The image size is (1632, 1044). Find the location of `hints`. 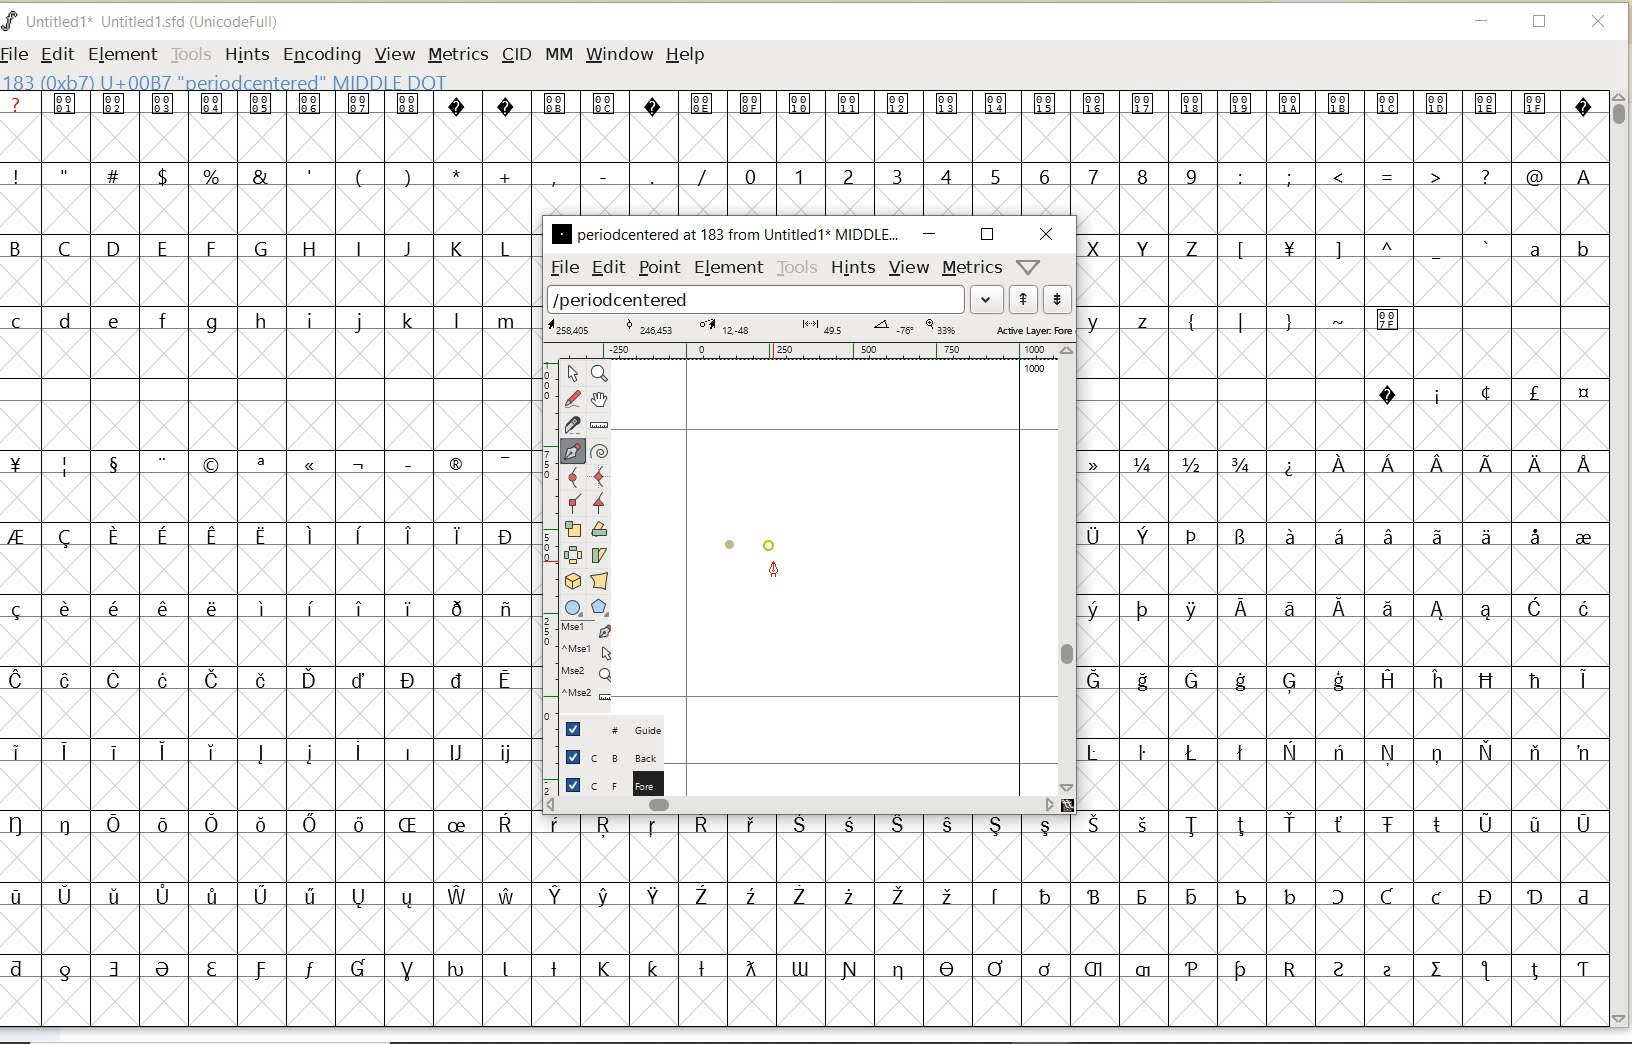

hints is located at coordinates (854, 267).